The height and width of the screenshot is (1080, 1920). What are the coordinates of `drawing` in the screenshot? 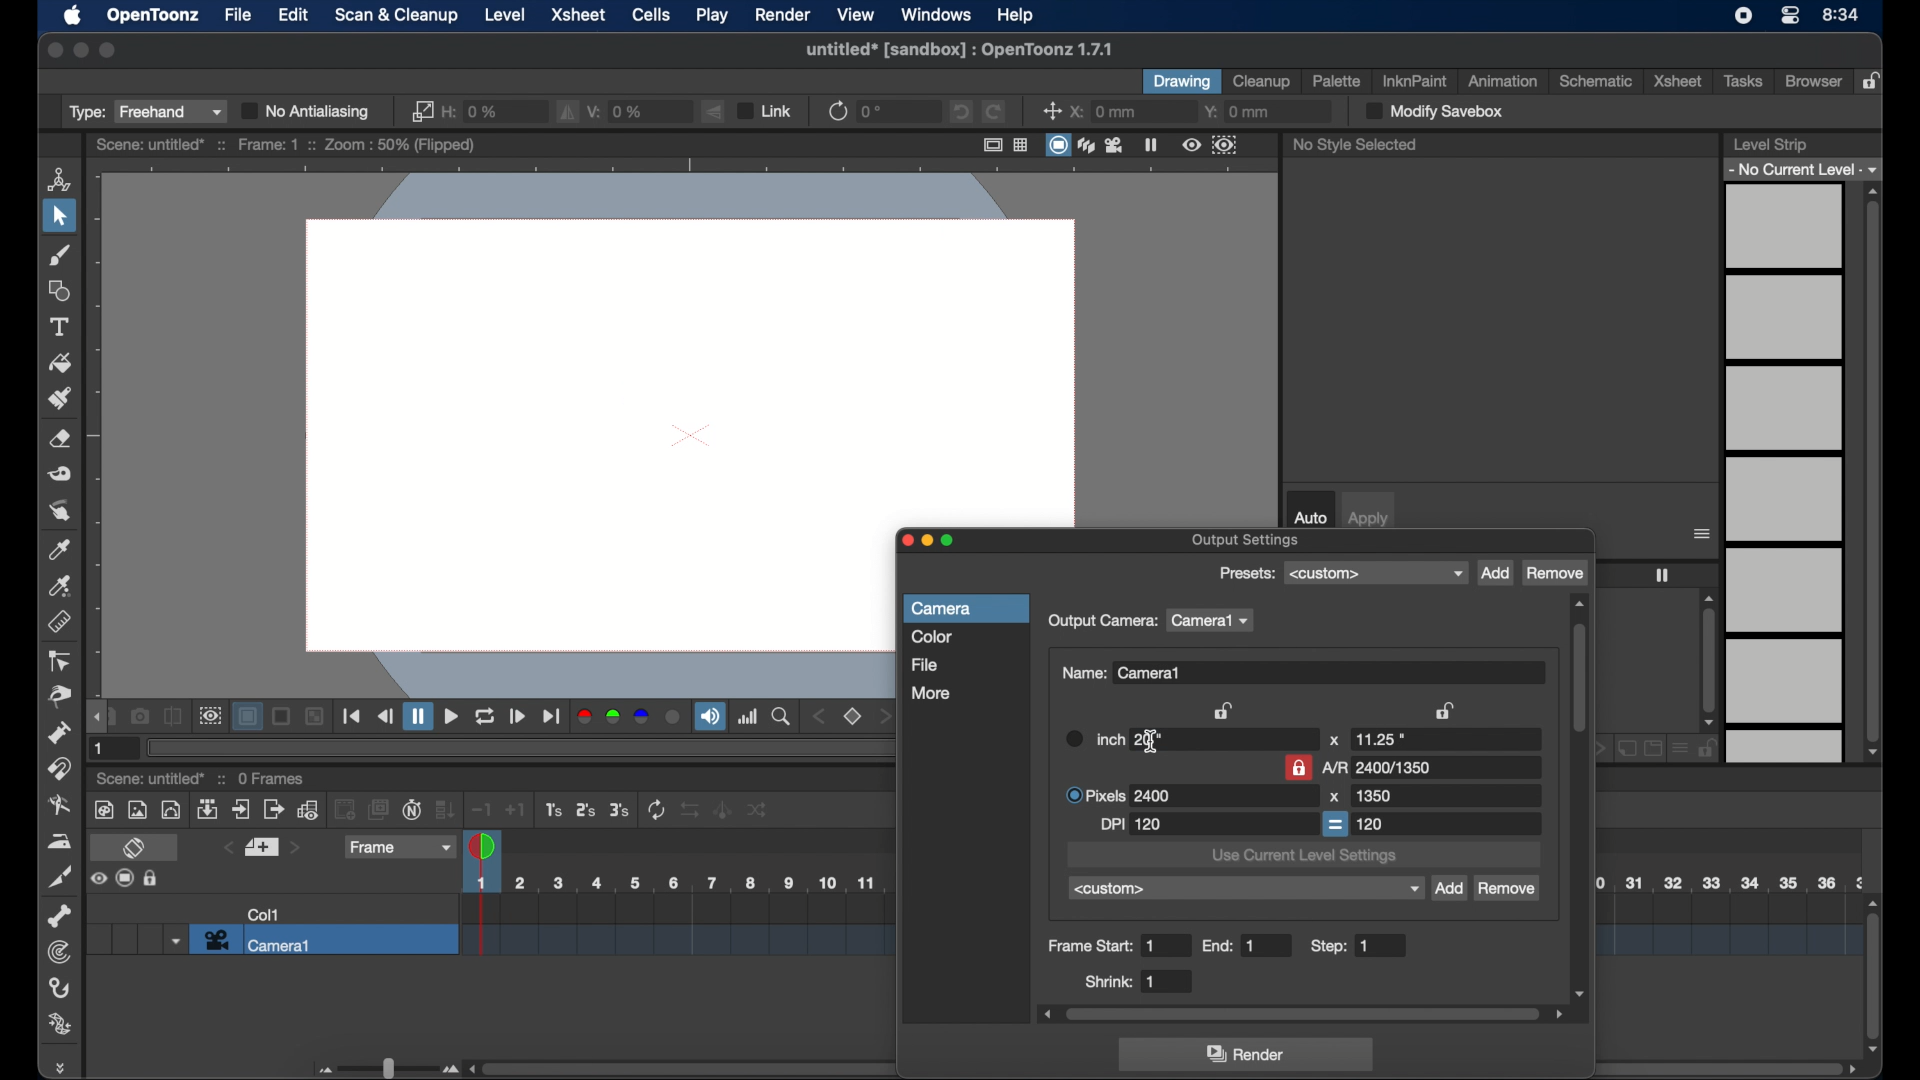 It's located at (1182, 82).